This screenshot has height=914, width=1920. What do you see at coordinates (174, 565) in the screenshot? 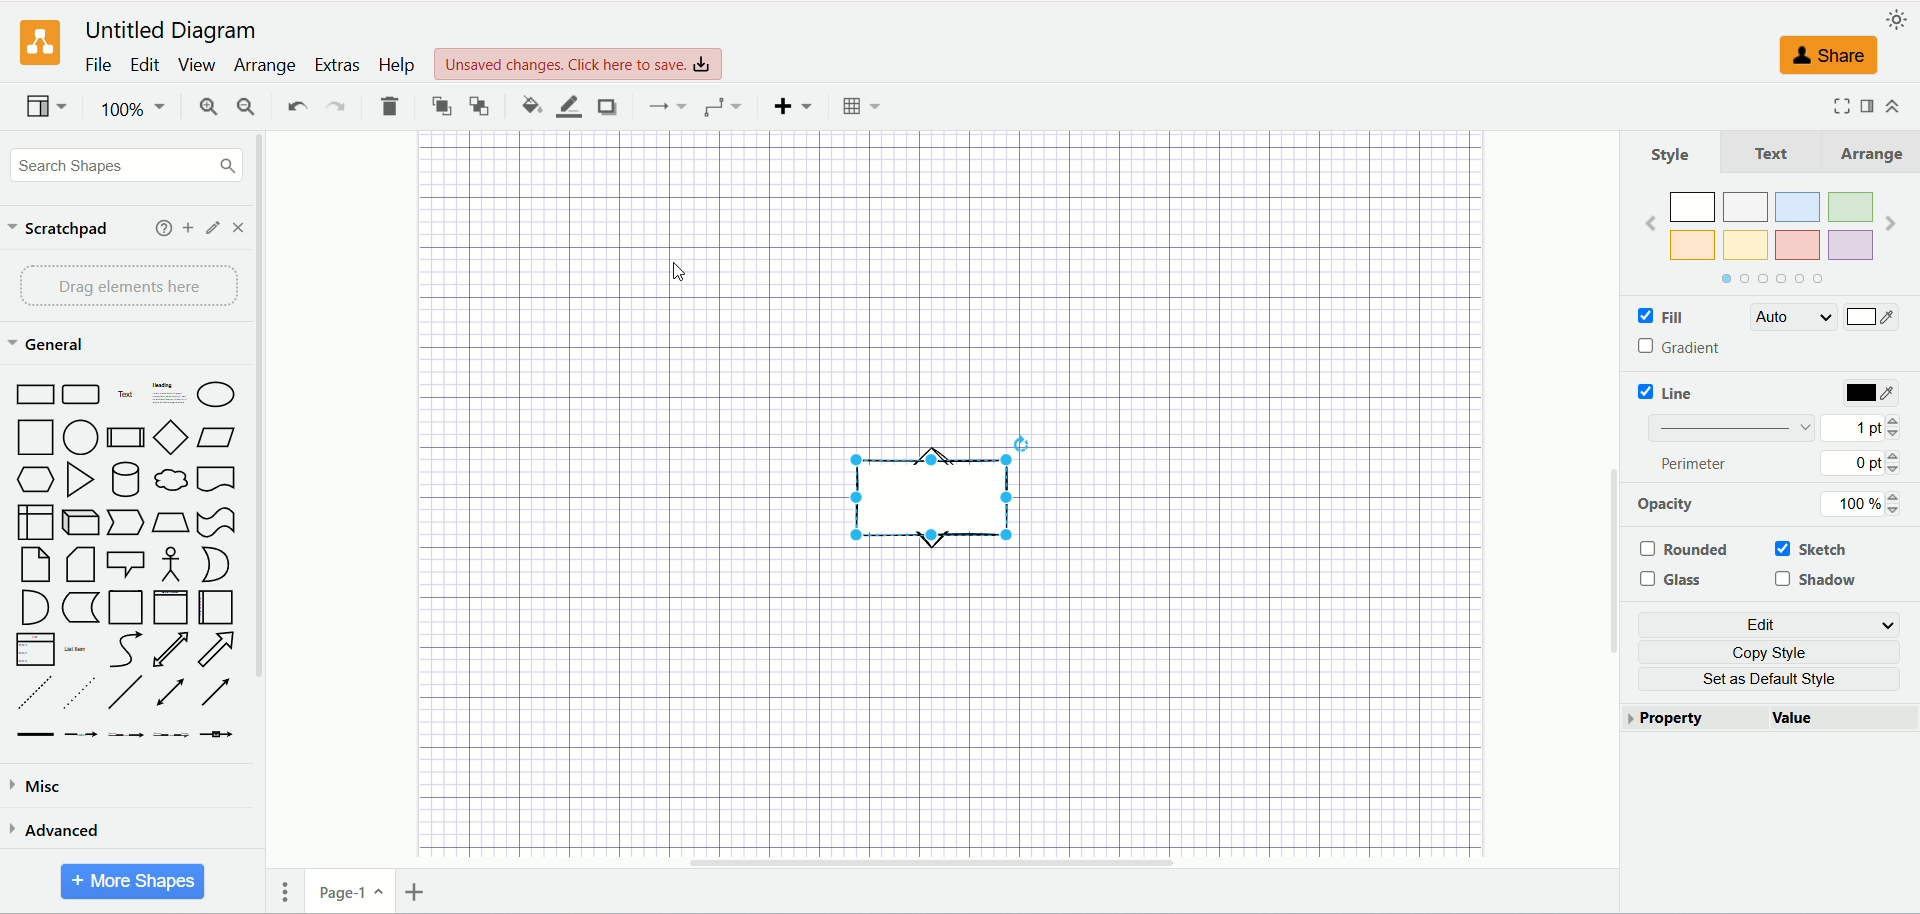
I see `Actor` at bounding box center [174, 565].